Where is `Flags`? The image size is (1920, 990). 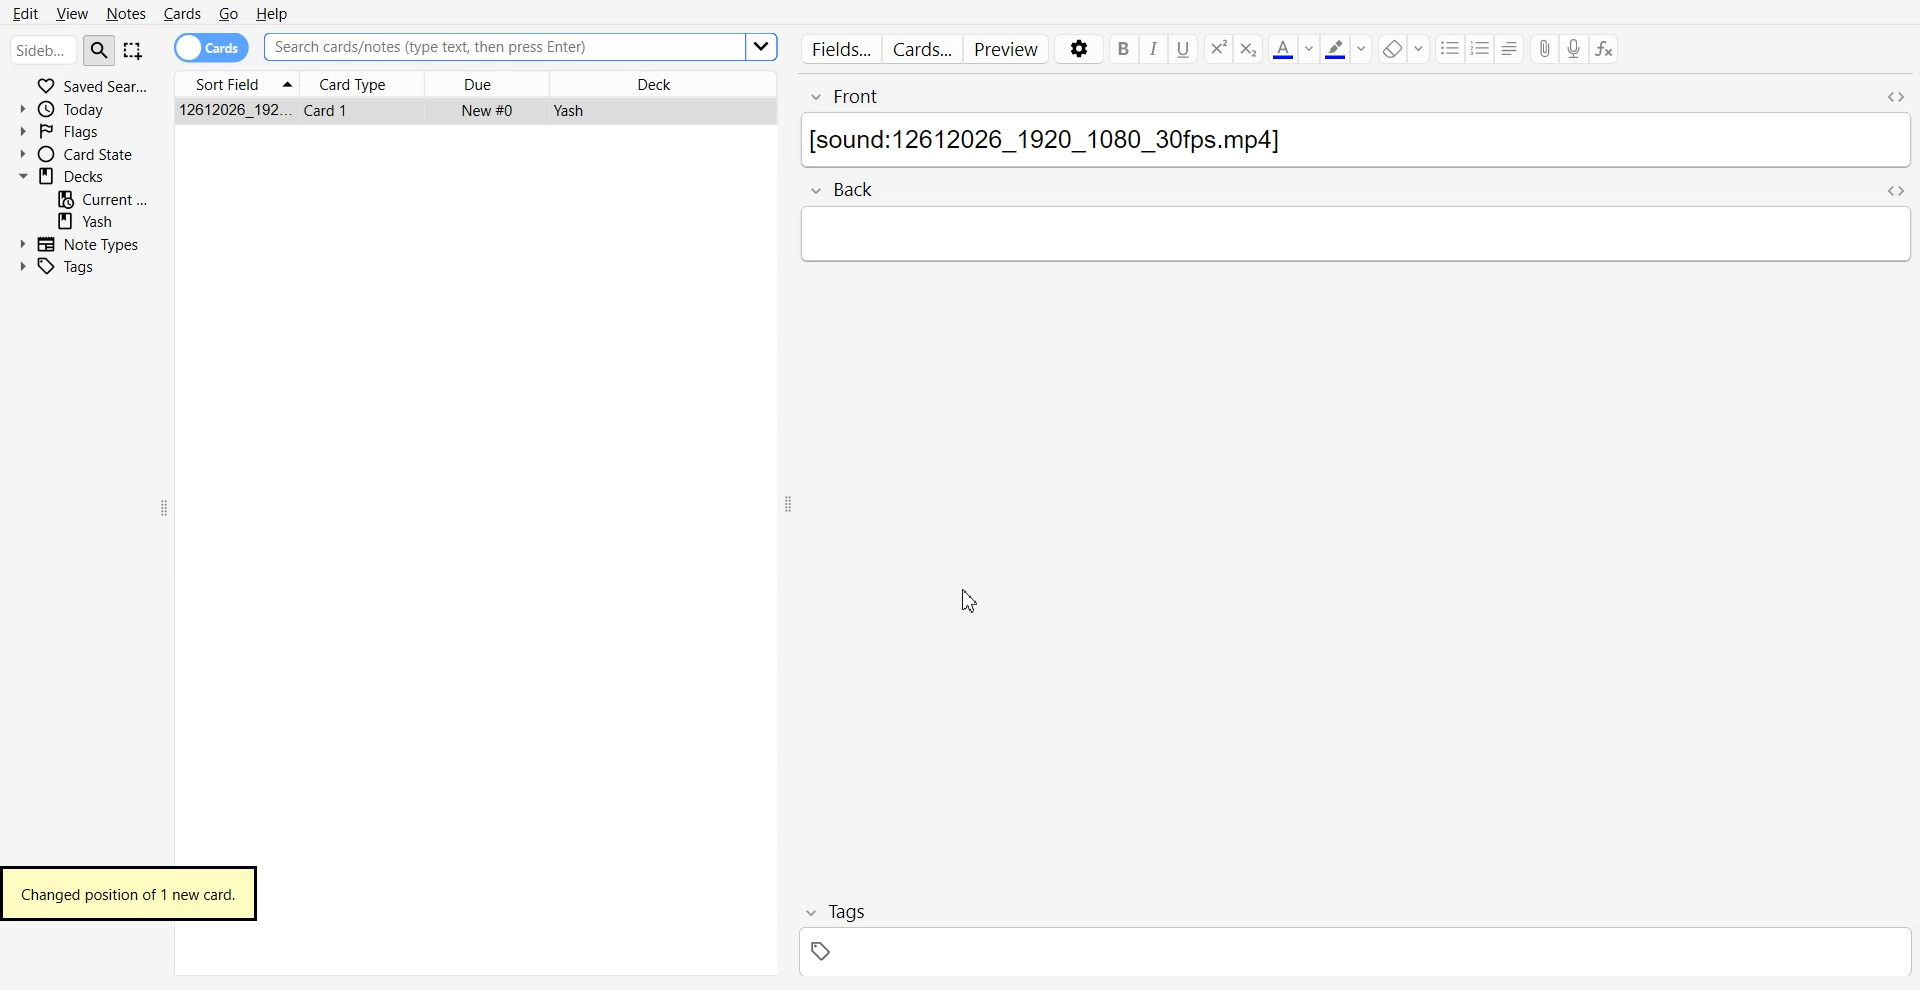
Flags is located at coordinates (84, 131).